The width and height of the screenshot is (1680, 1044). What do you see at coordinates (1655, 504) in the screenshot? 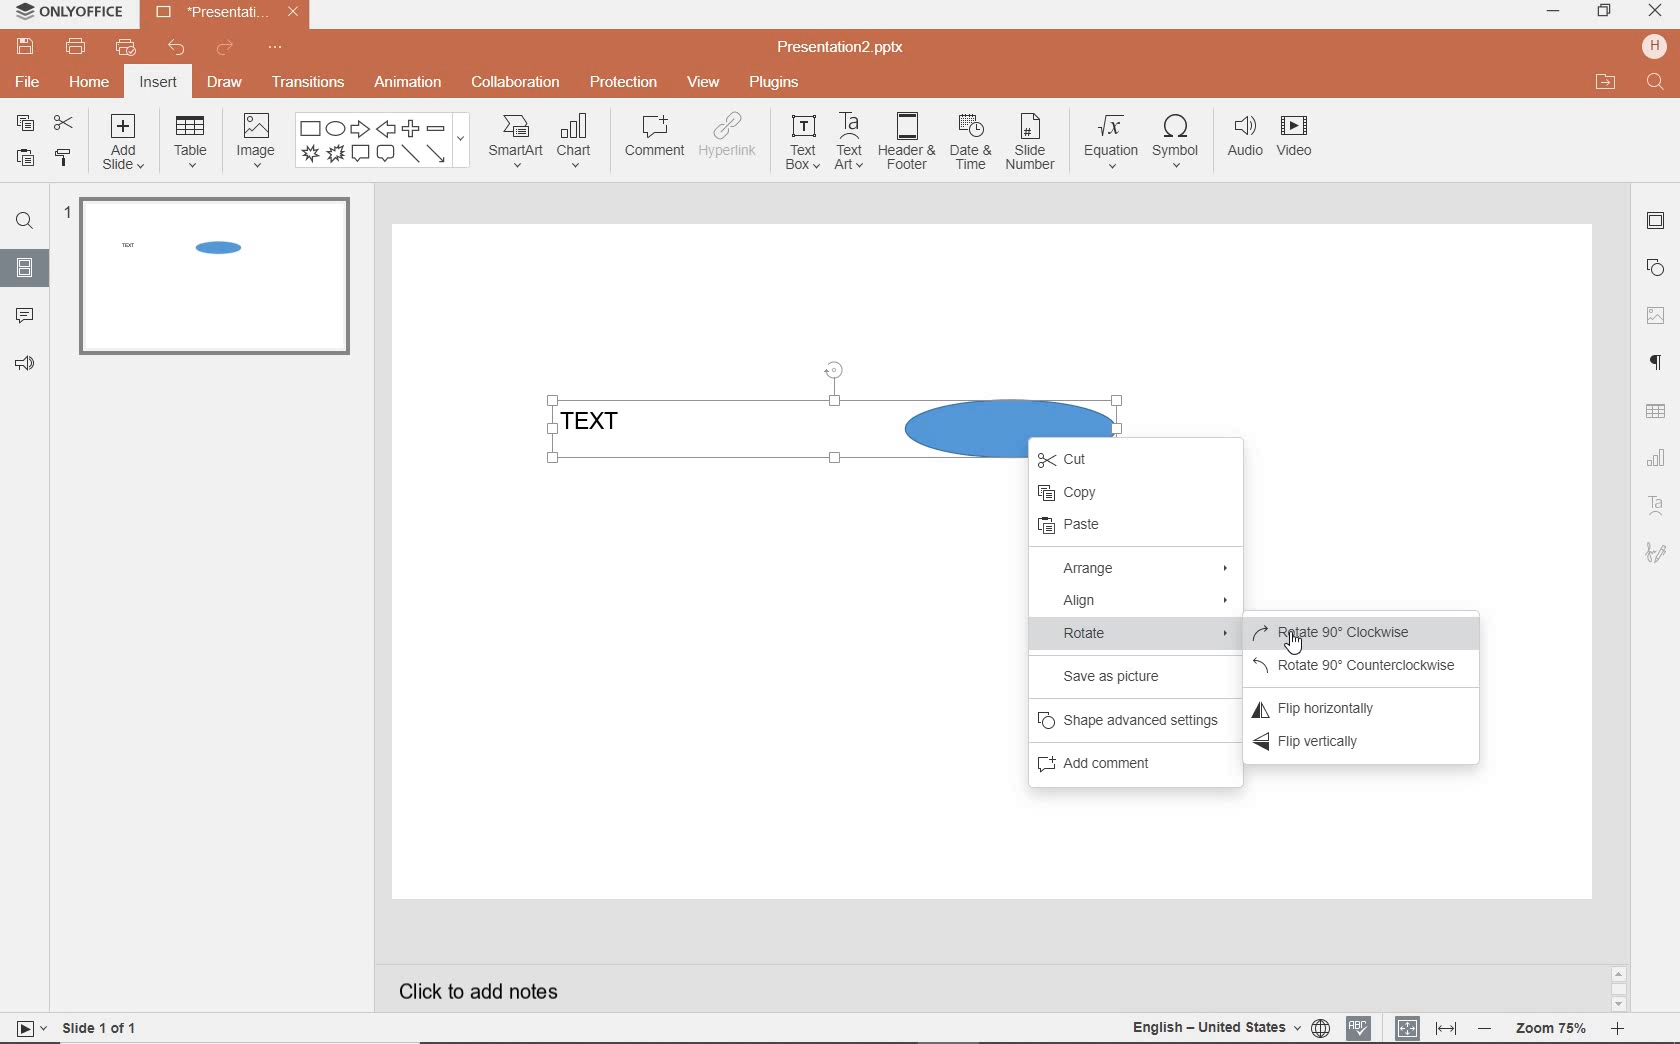
I see `Text Art` at bounding box center [1655, 504].